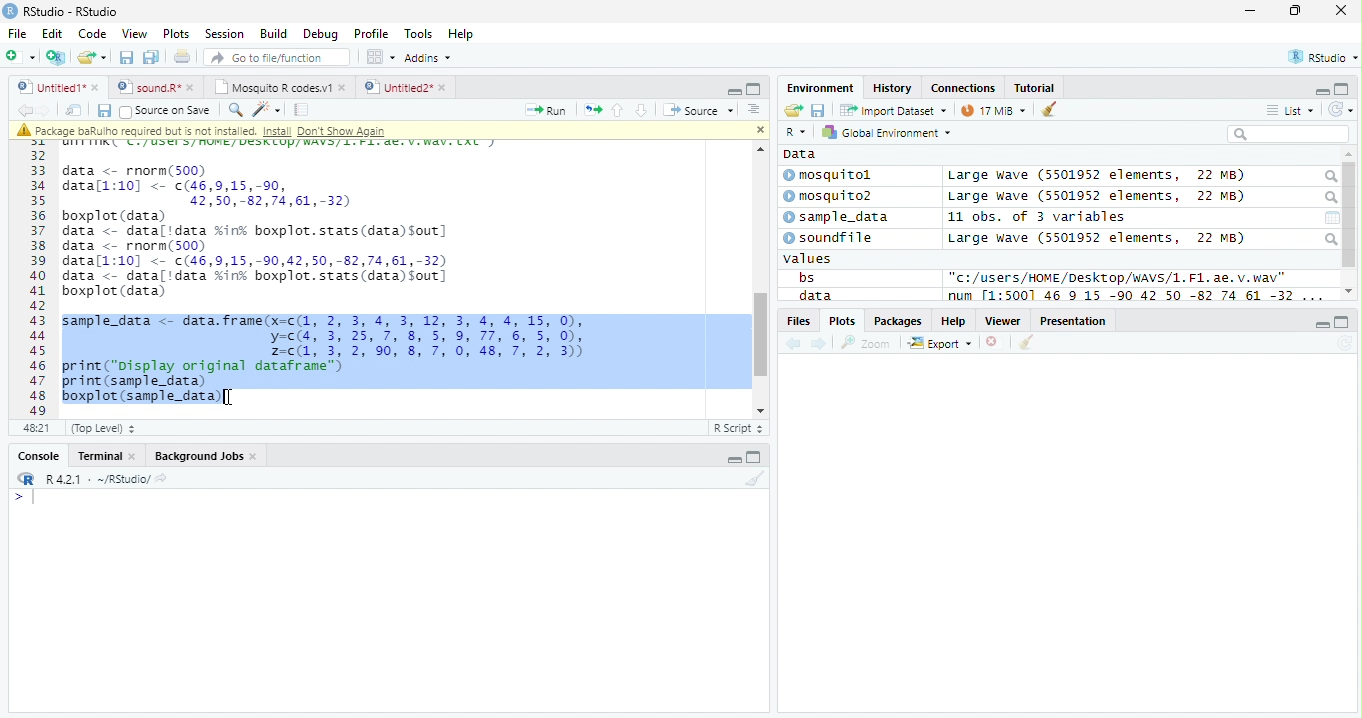  What do you see at coordinates (58, 57) in the screenshot?
I see `Create a project` at bounding box center [58, 57].